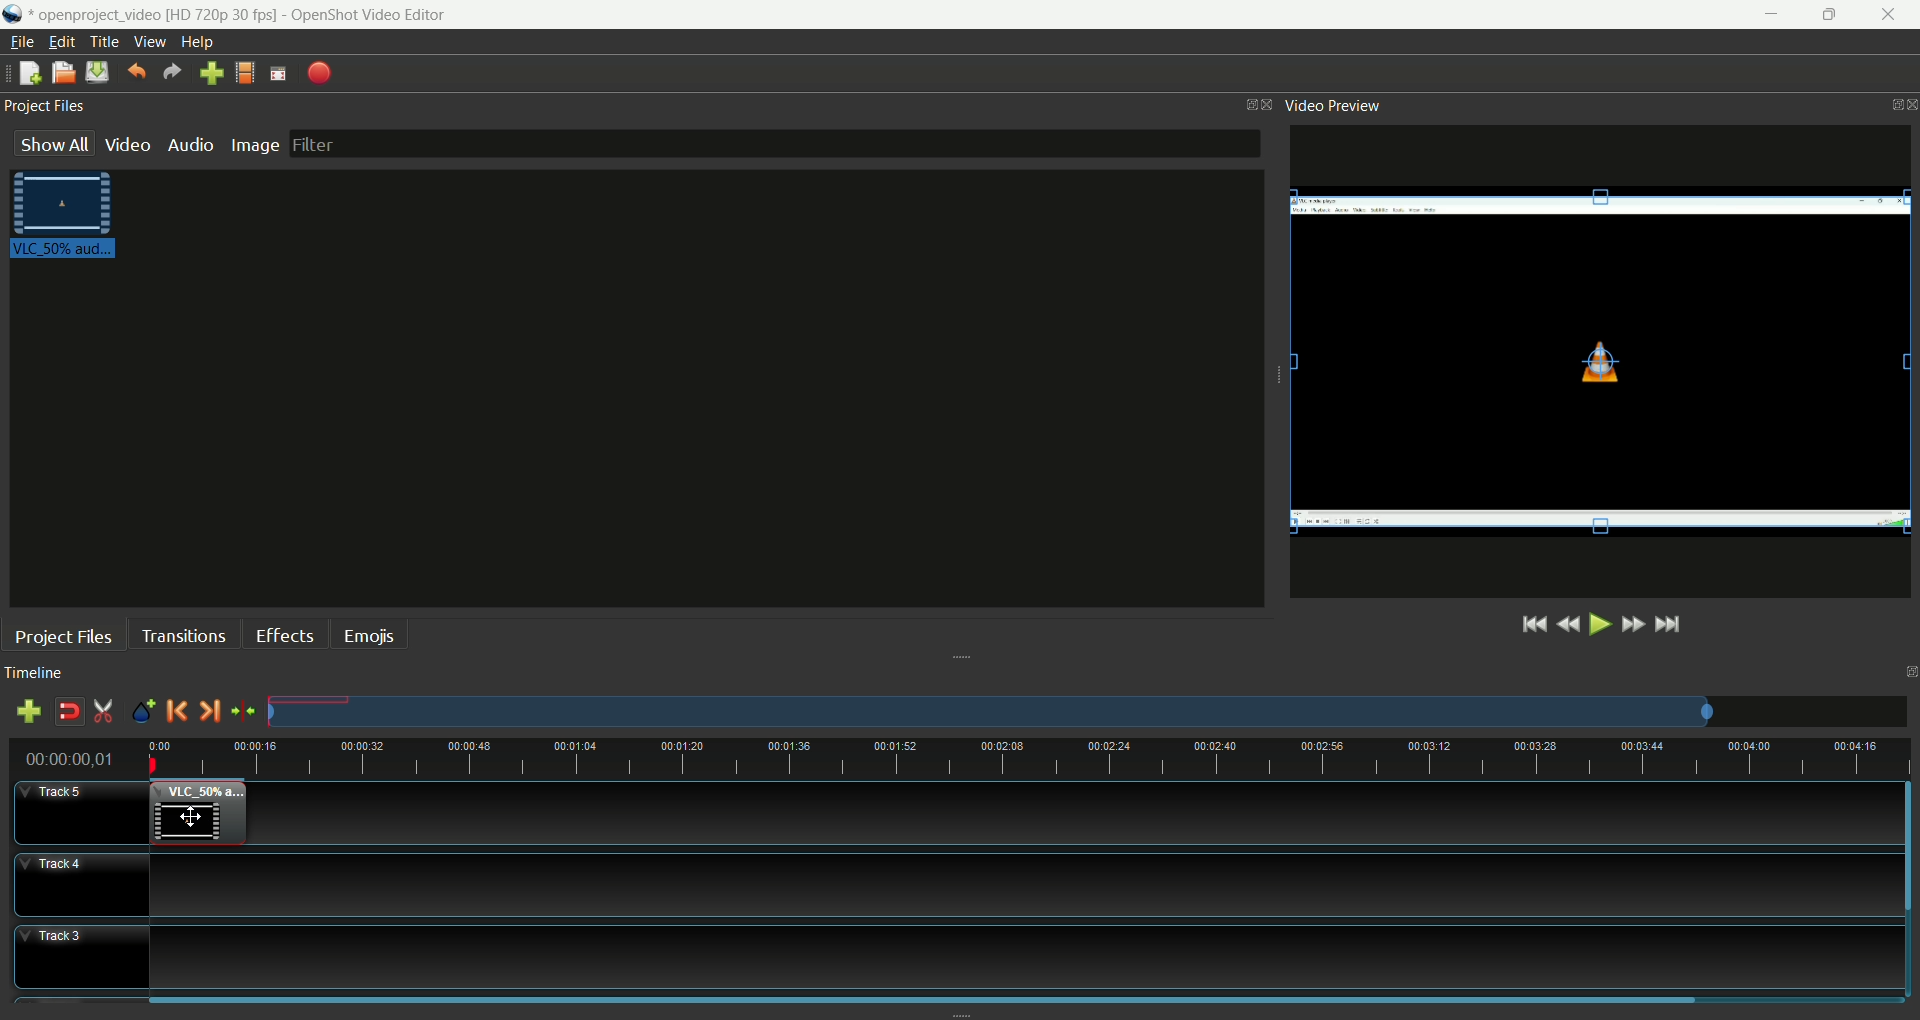 The image size is (1920, 1020). Describe the element at coordinates (69, 711) in the screenshot. I see `disable snapping` at that location.